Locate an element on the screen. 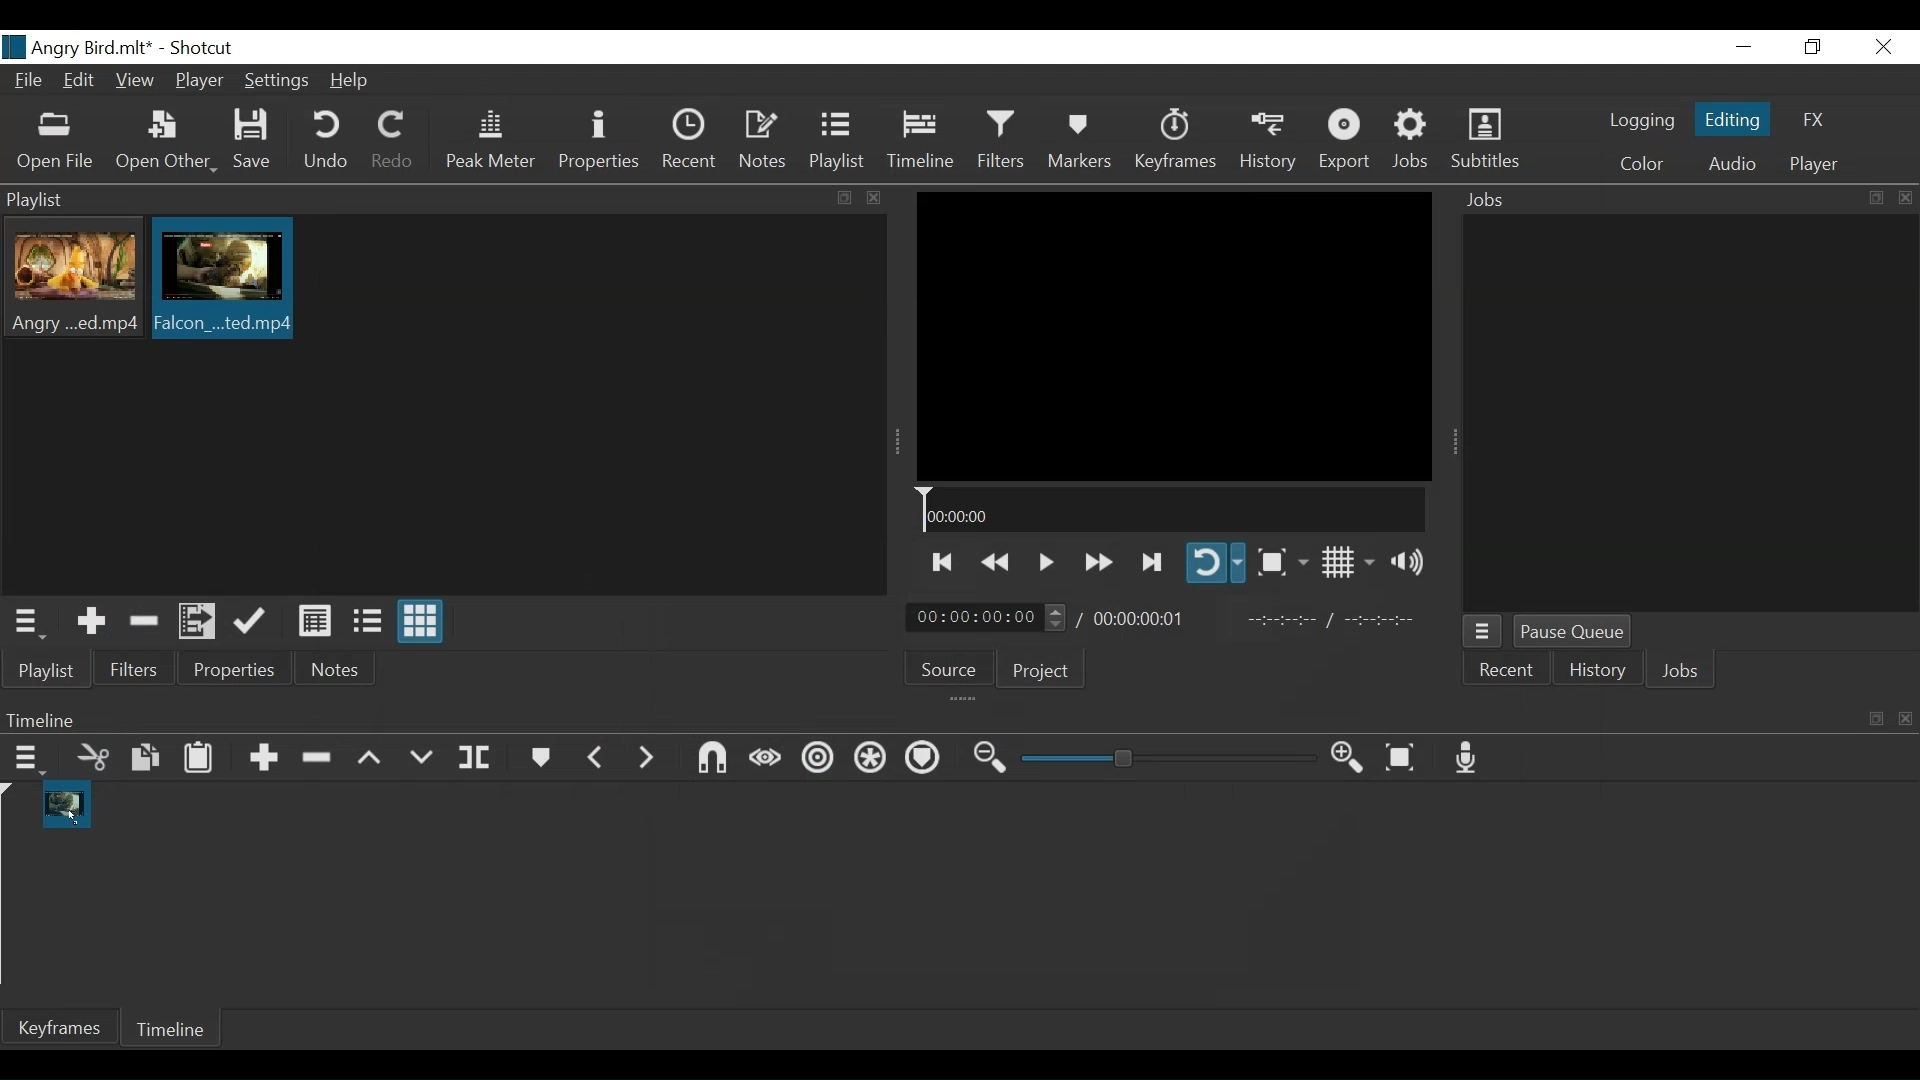  Color is located at coordinates (1637, 164).